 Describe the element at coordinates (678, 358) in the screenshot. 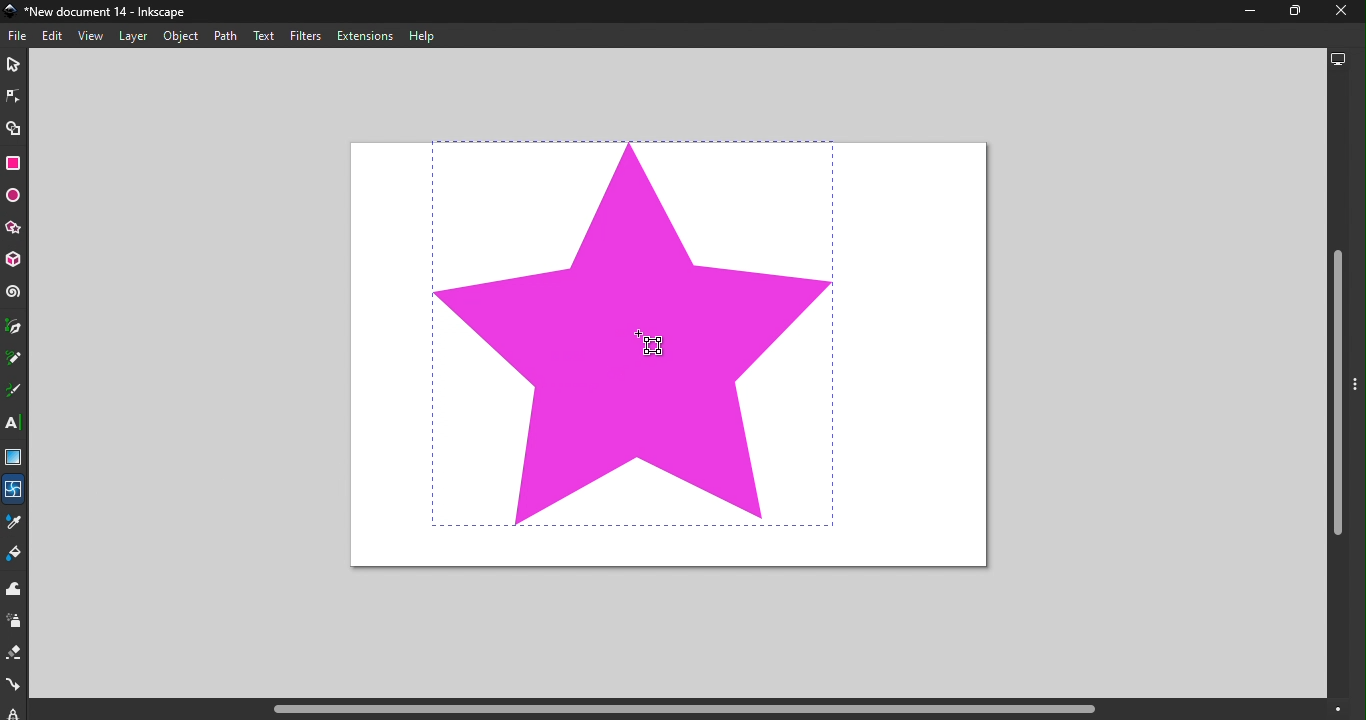

I see `Canvas` at that location.